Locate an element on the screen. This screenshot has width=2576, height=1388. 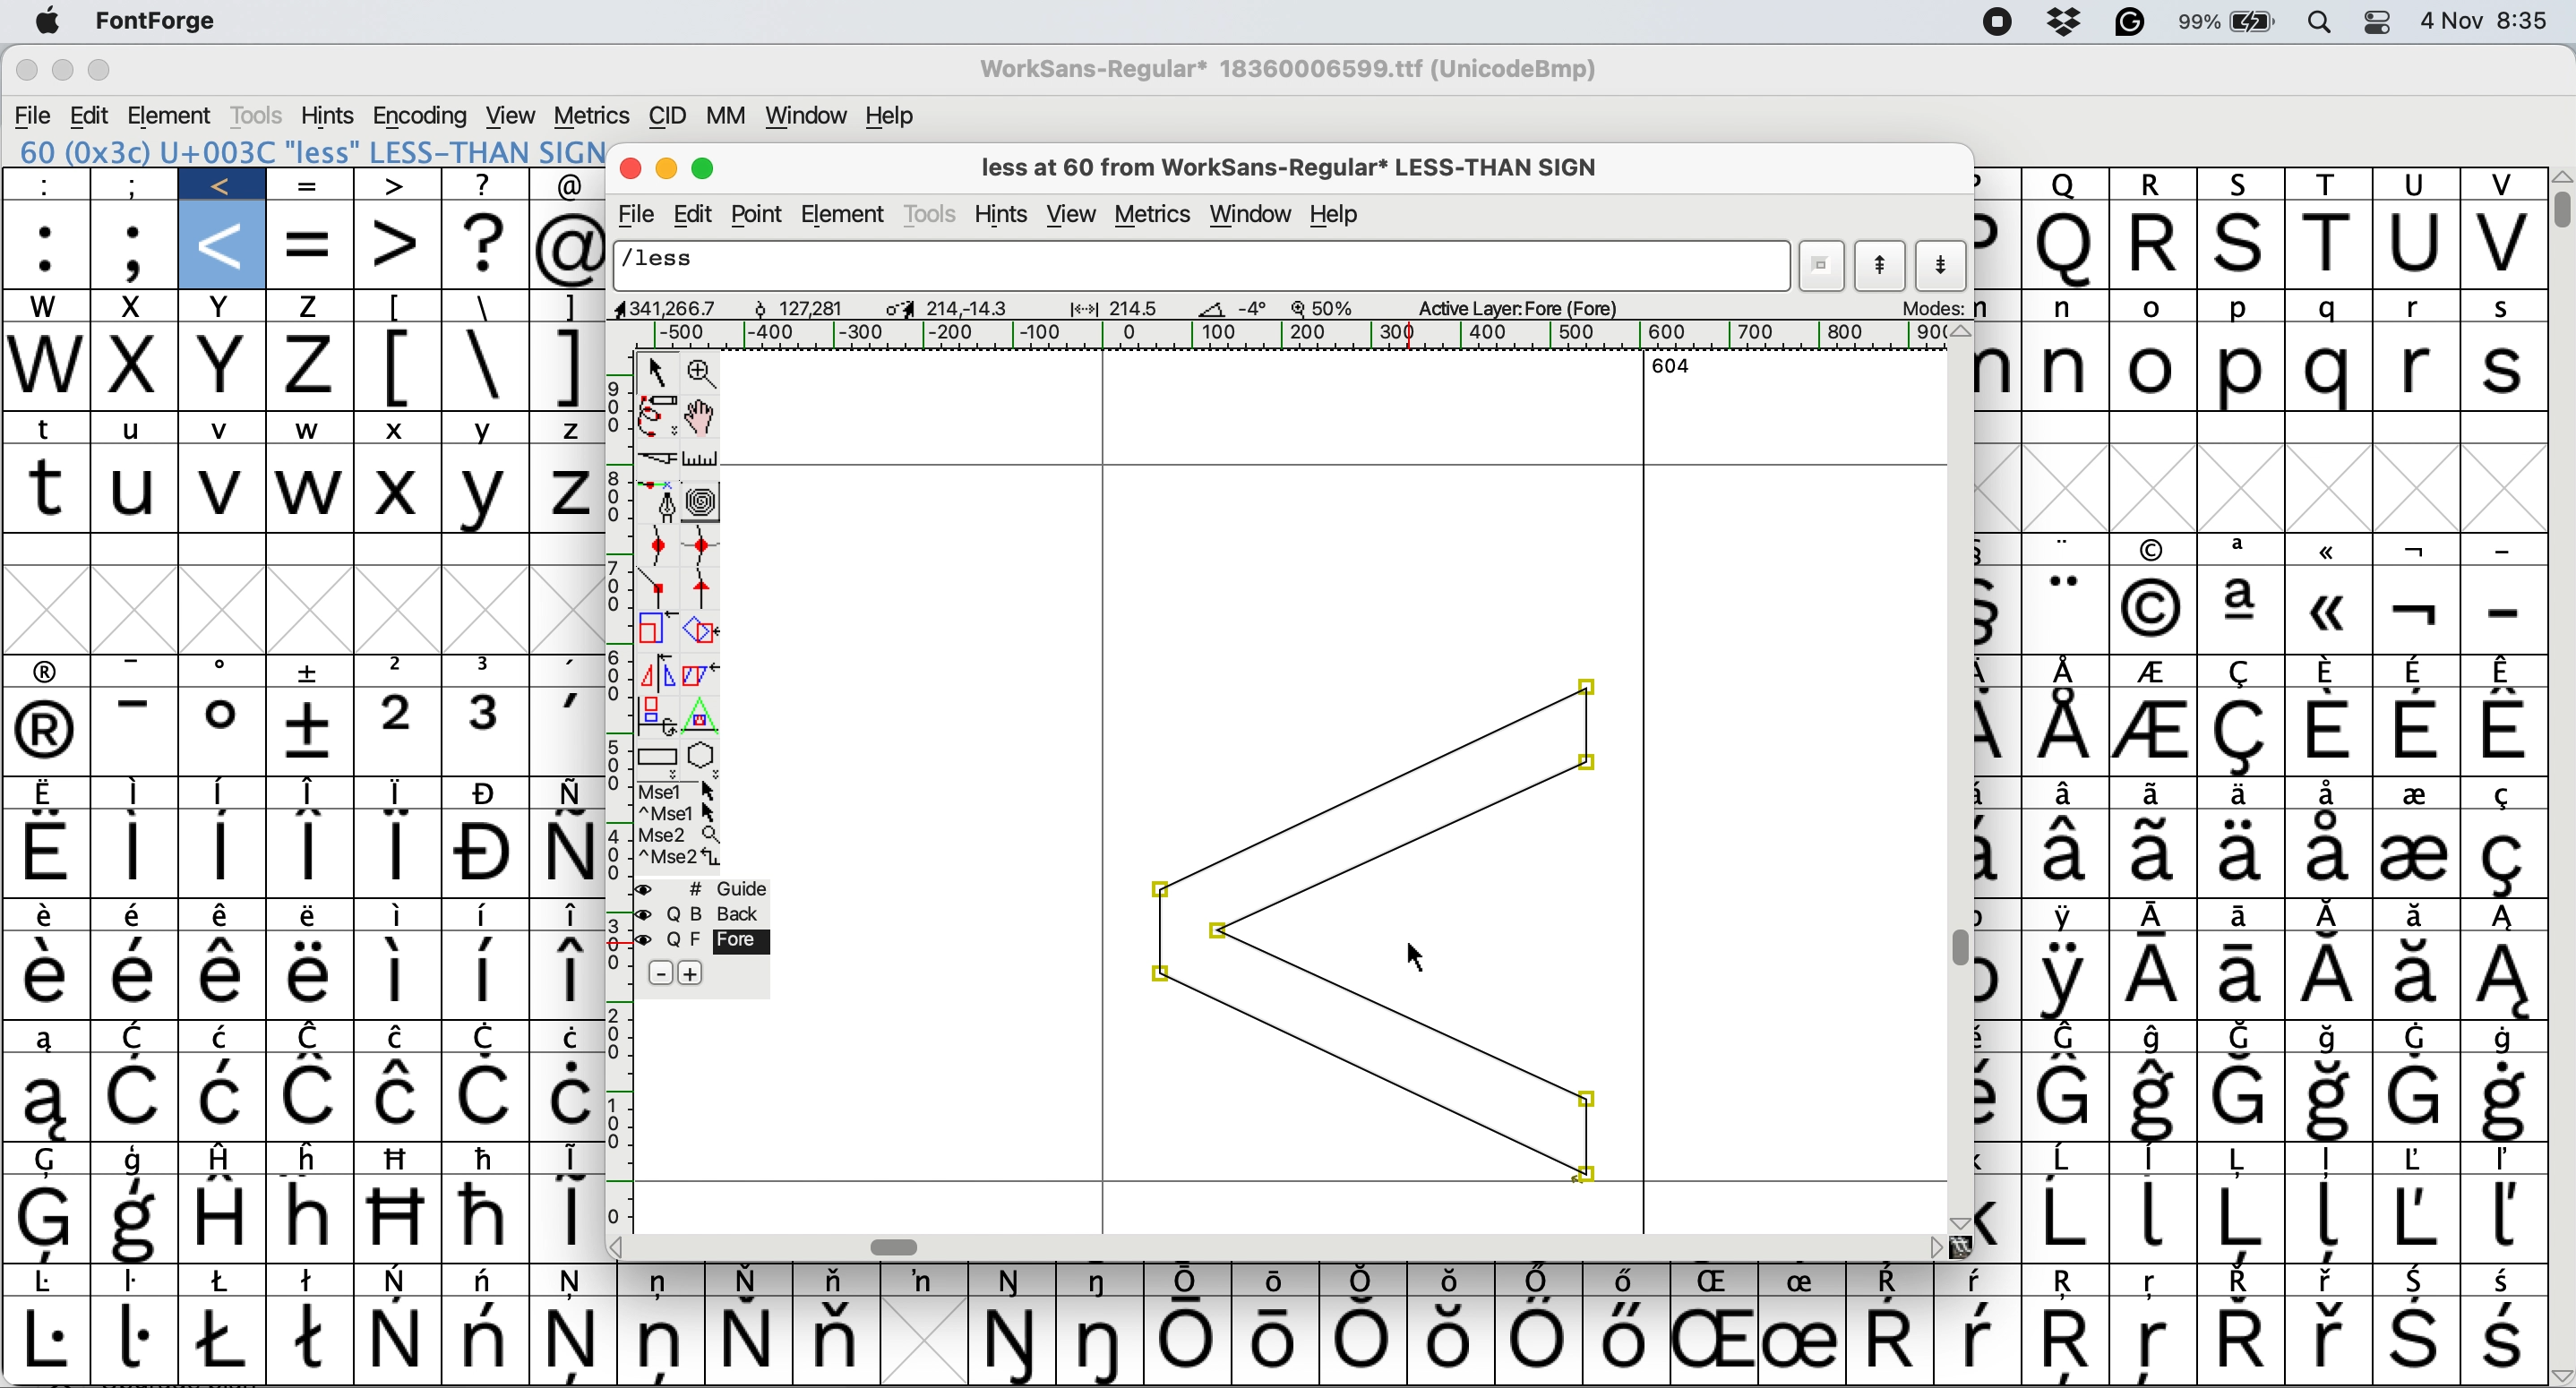
Symbol is located at coordinates (2502, 733).